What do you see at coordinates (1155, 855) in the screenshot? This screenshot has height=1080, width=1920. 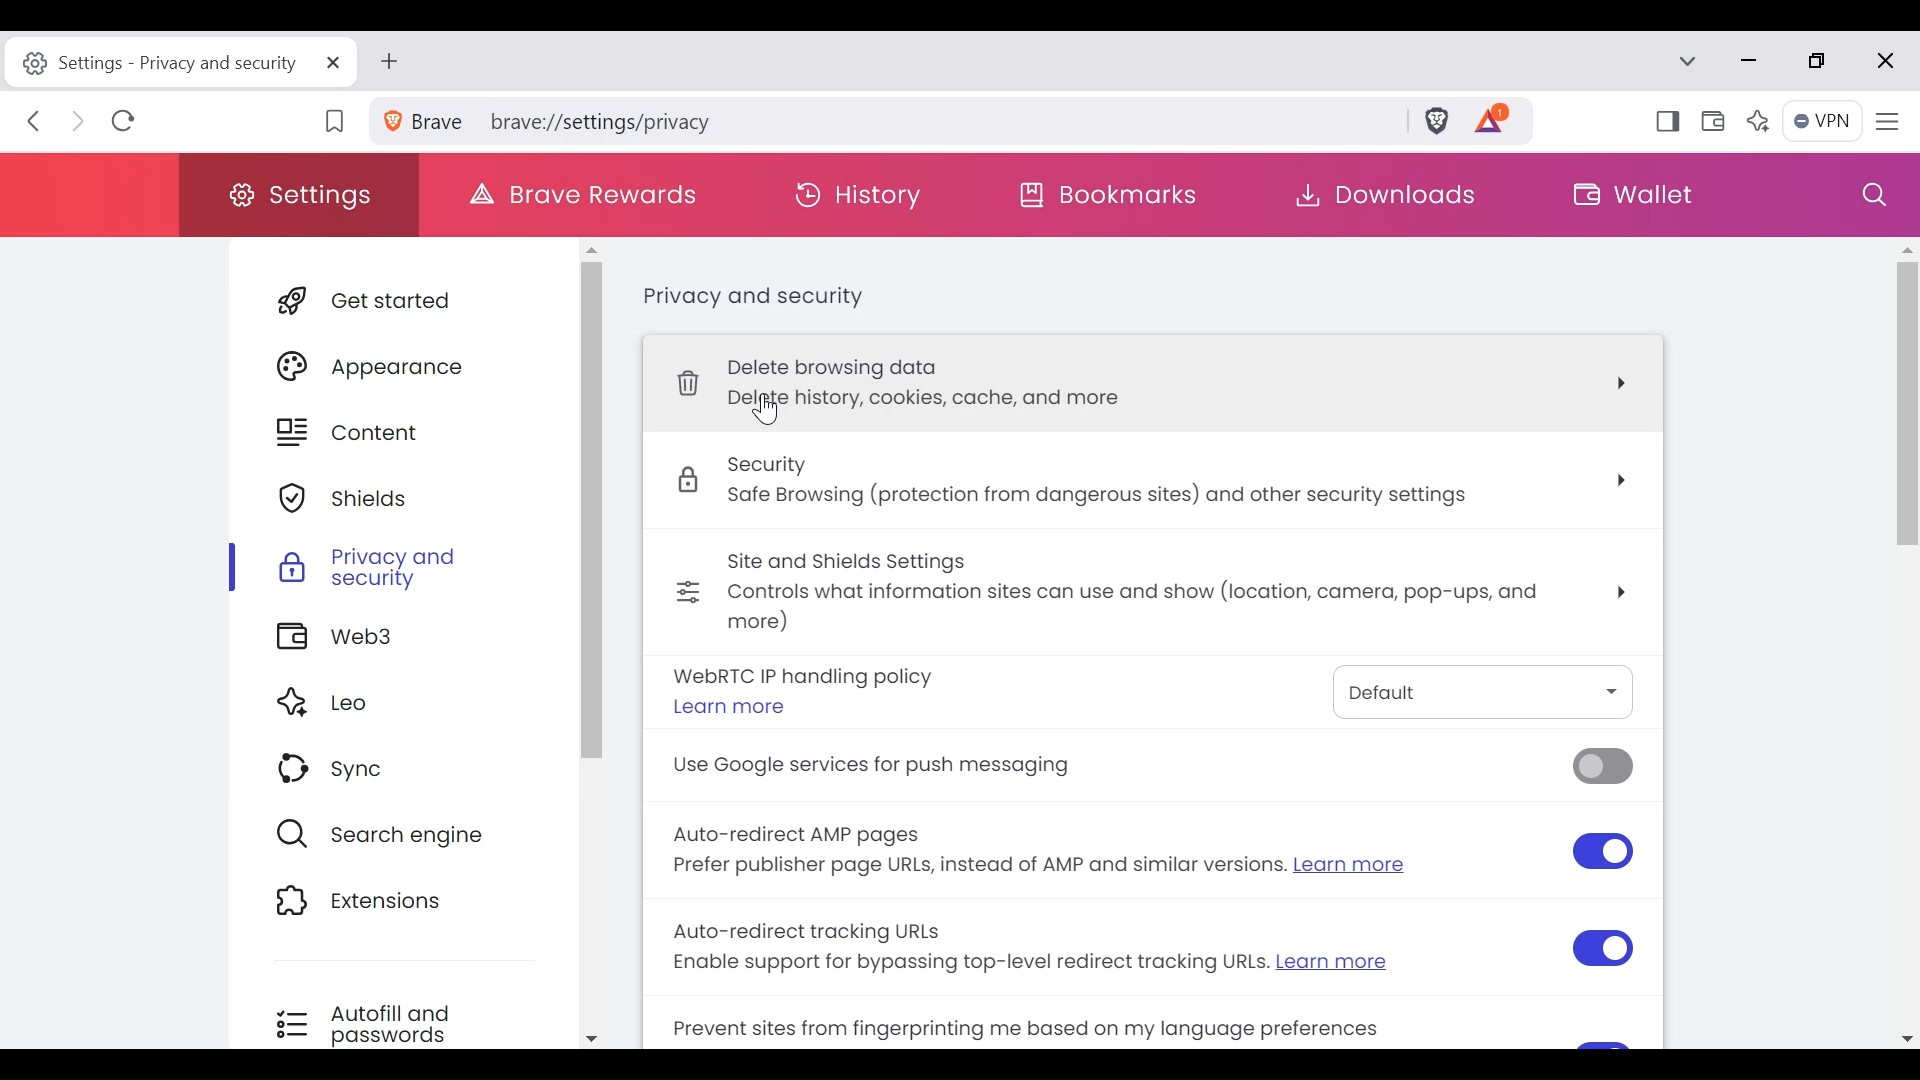 I see `auto-redirect amp pages prefer publisher page URLs, instead of amp and similar versions. learn more` at bounding box center [1155, 855].